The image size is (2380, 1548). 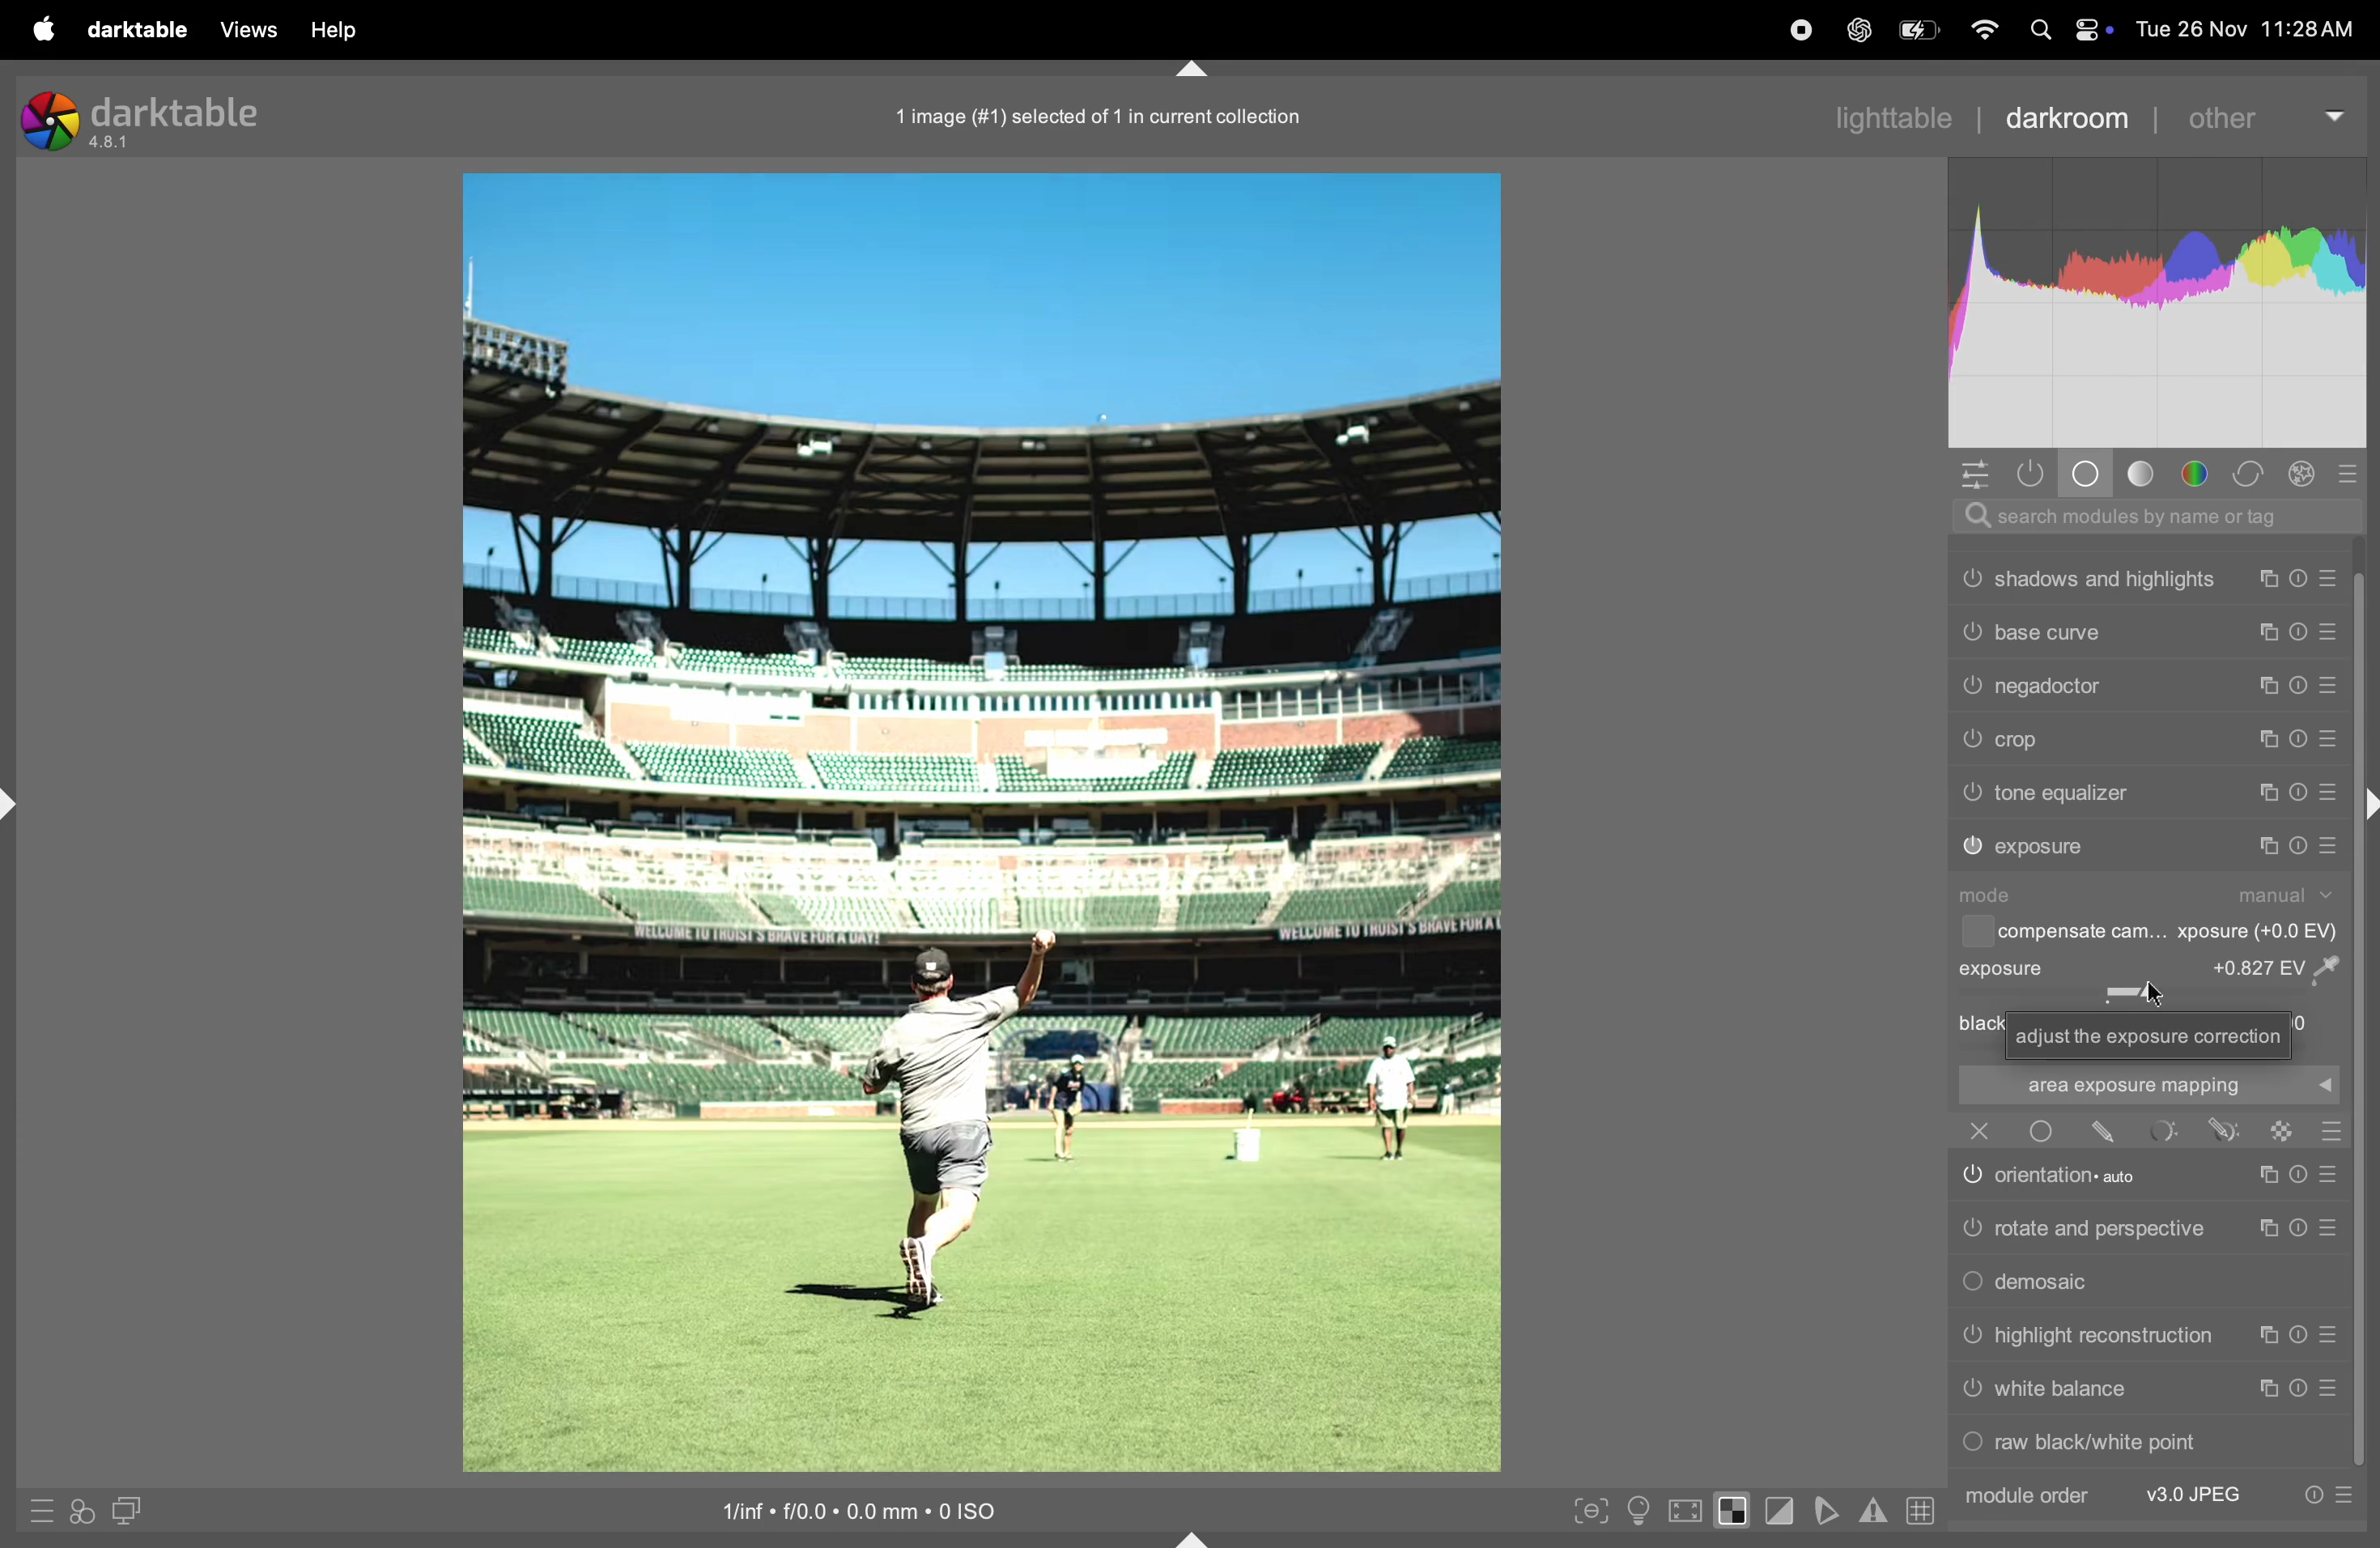 What do you see at coordinates (2284, 966) in the screenshot?
I see `Value` at bounding box center [2284, 966].